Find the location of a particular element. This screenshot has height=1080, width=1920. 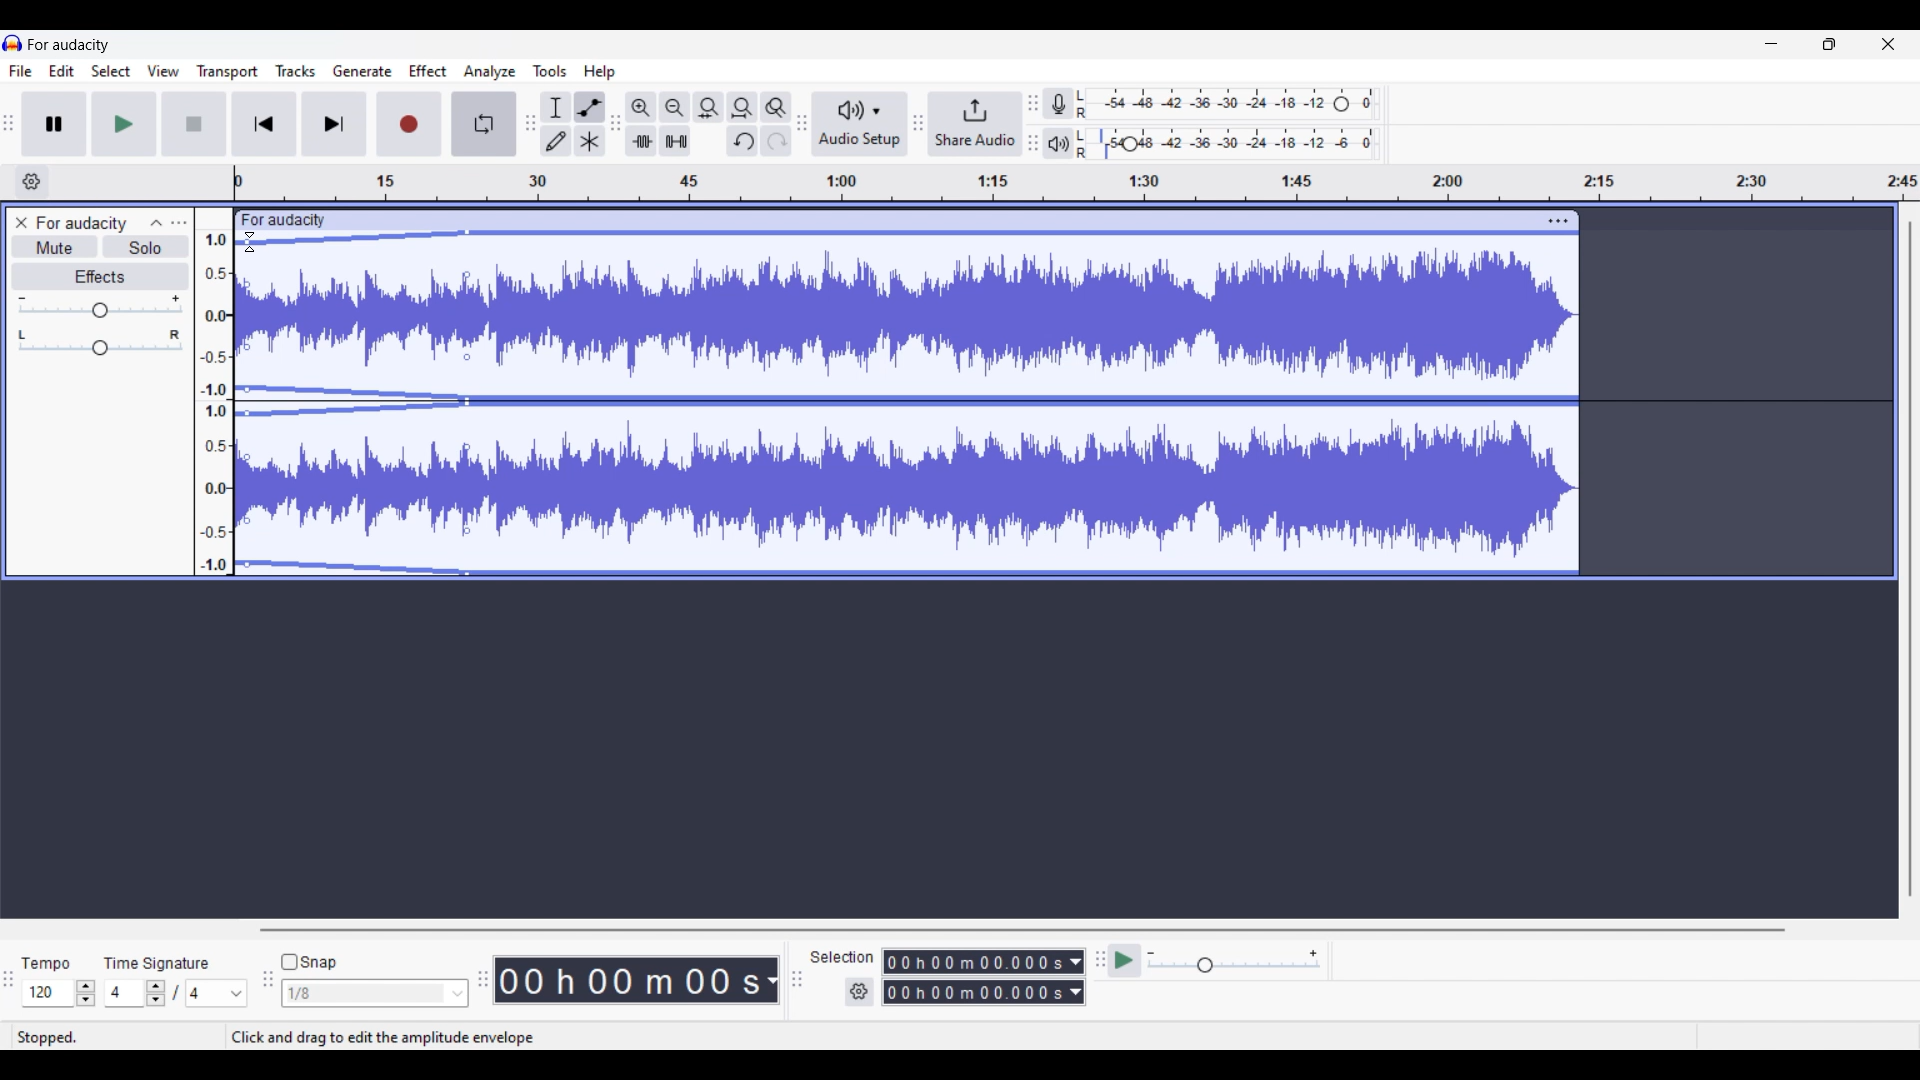

Selection tool is located at coordinates (556, 108).